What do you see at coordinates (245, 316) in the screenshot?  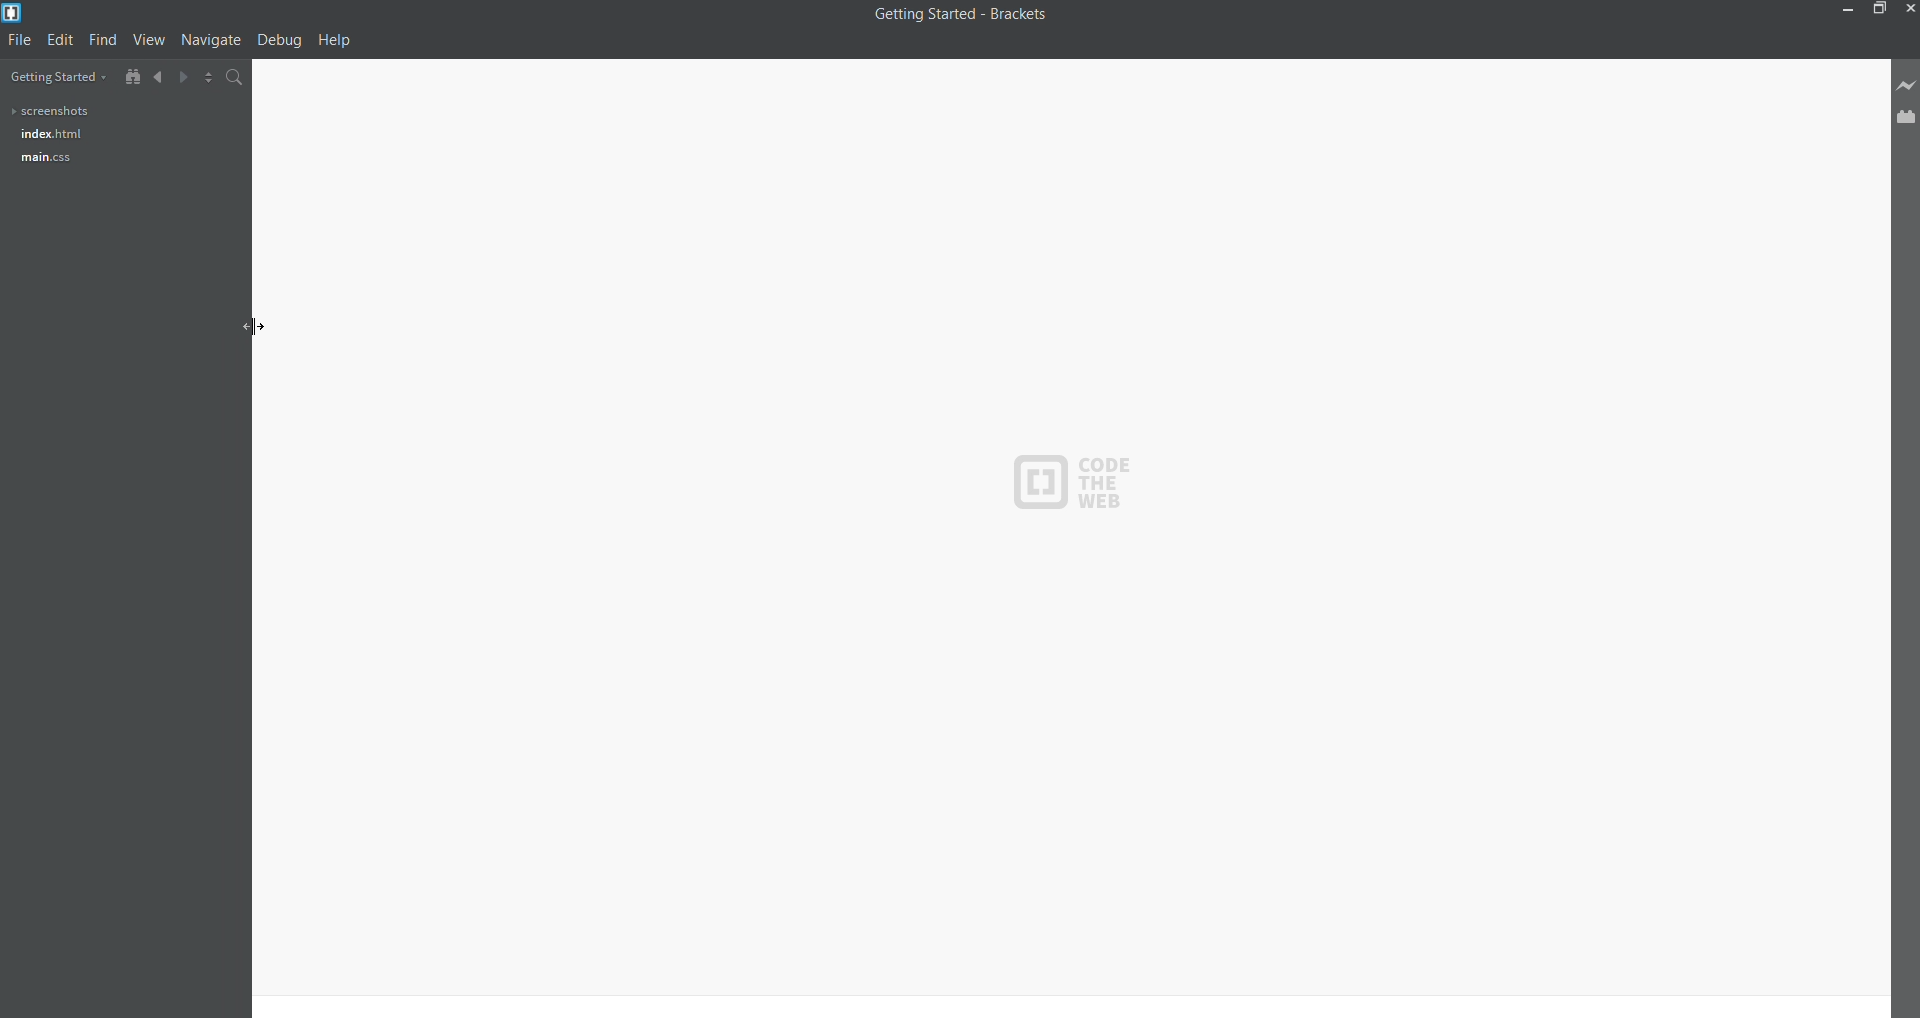 I see `cursor` at bounding box center [245, 316].